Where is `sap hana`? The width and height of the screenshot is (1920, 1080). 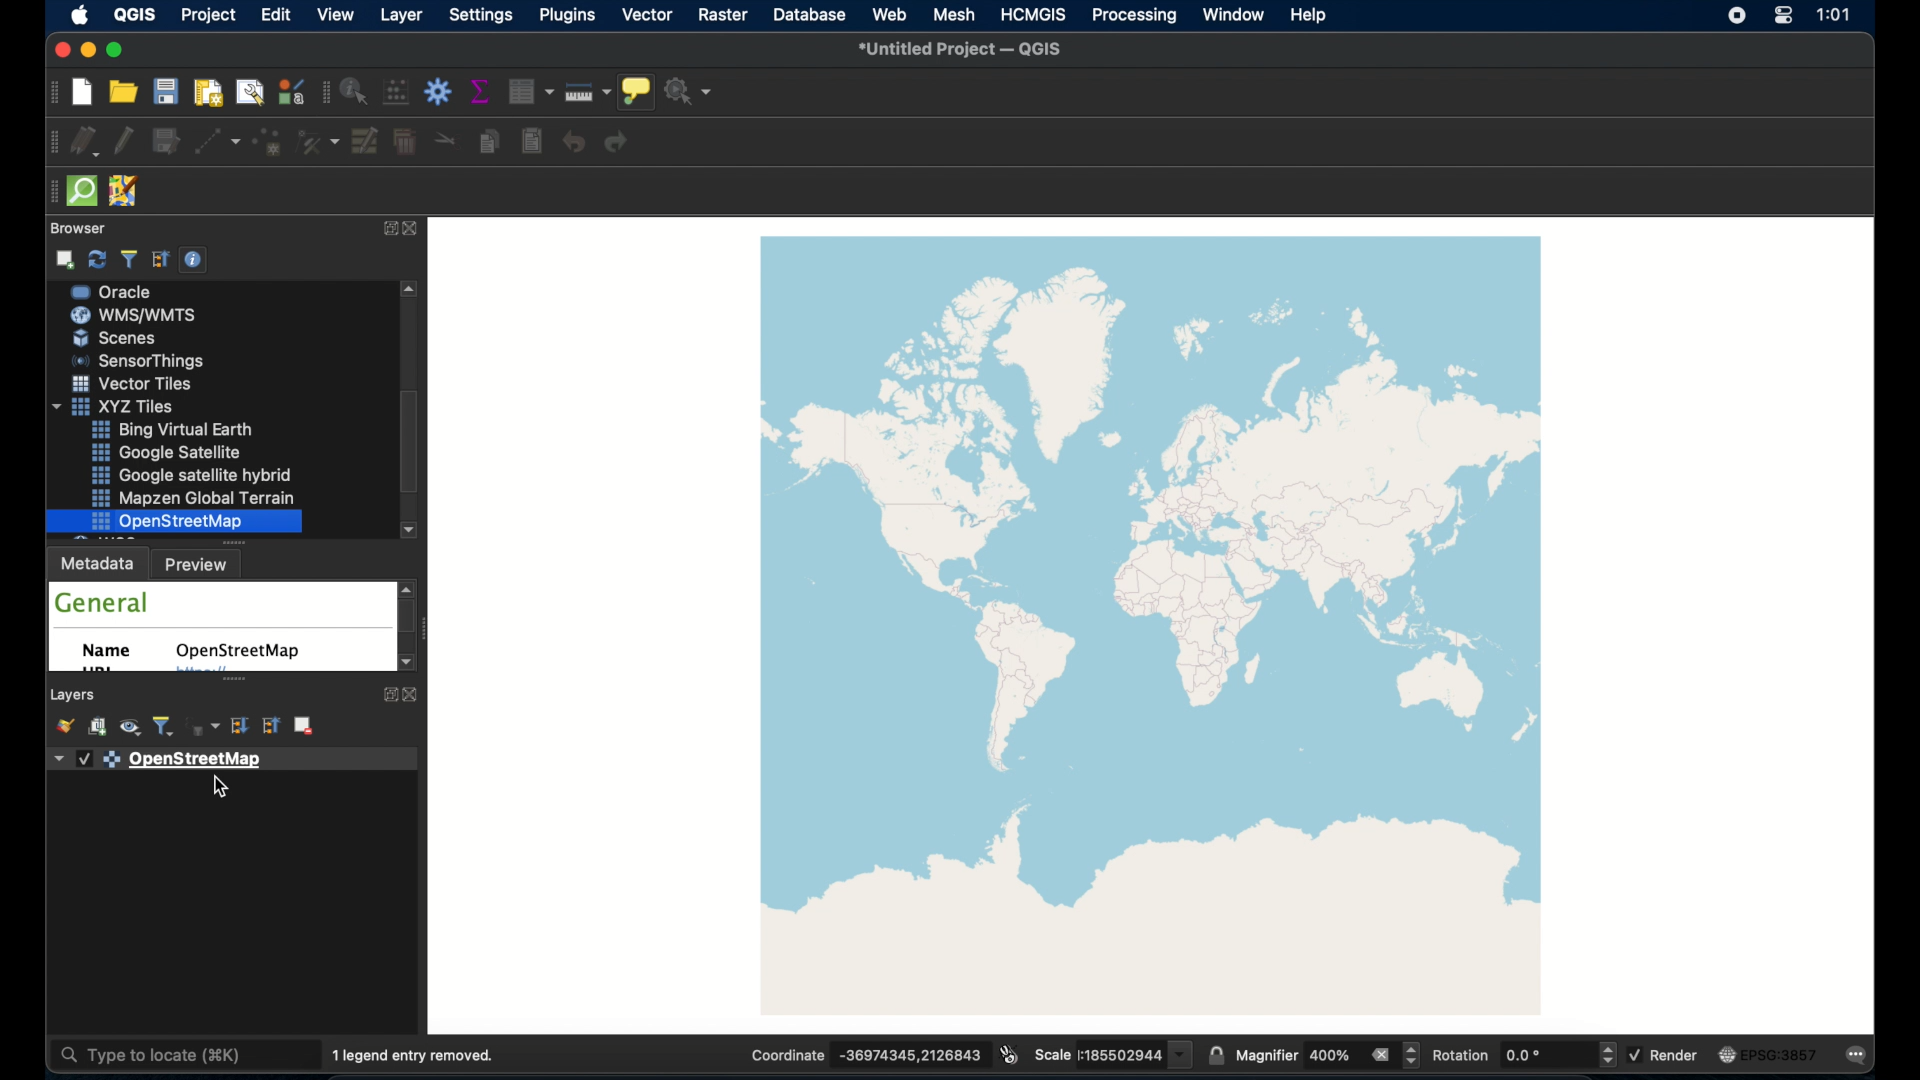 sap hana is located at coordinates (140, 314).